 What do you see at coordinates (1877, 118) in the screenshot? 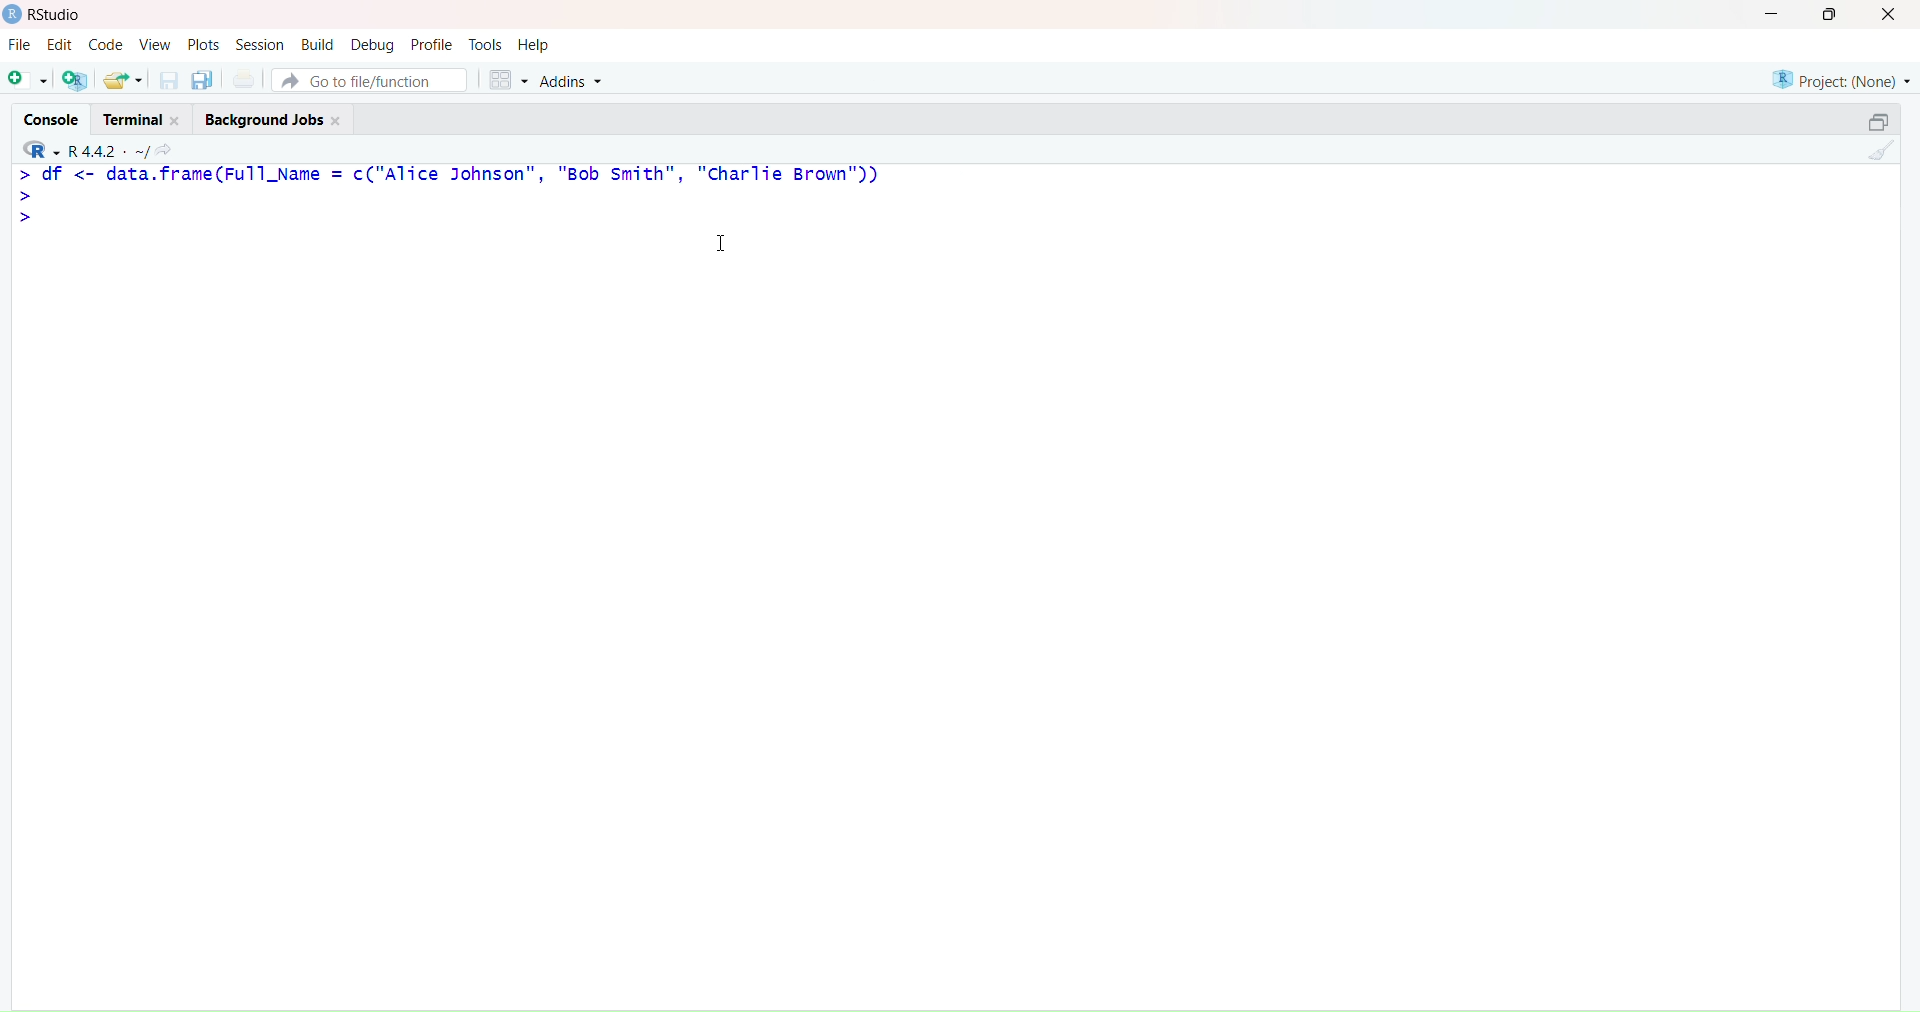
I see `Maximize` at bounding box center [1877, 118].